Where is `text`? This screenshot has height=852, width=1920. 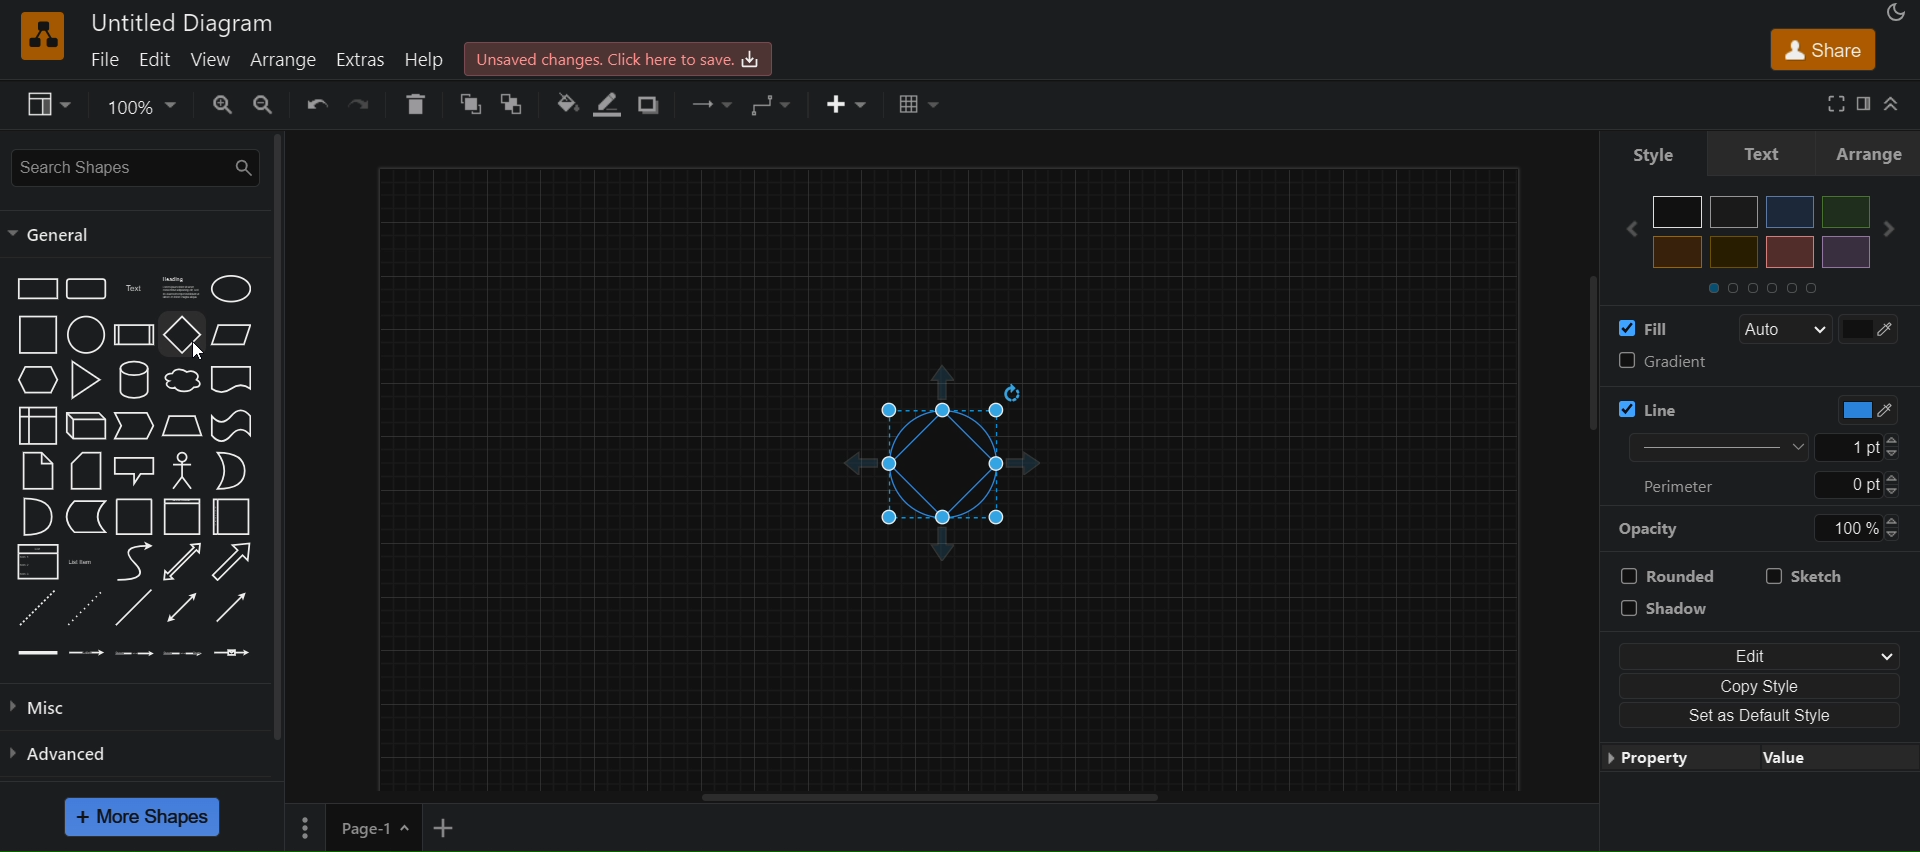
text is located at coordinates (1764, 152).